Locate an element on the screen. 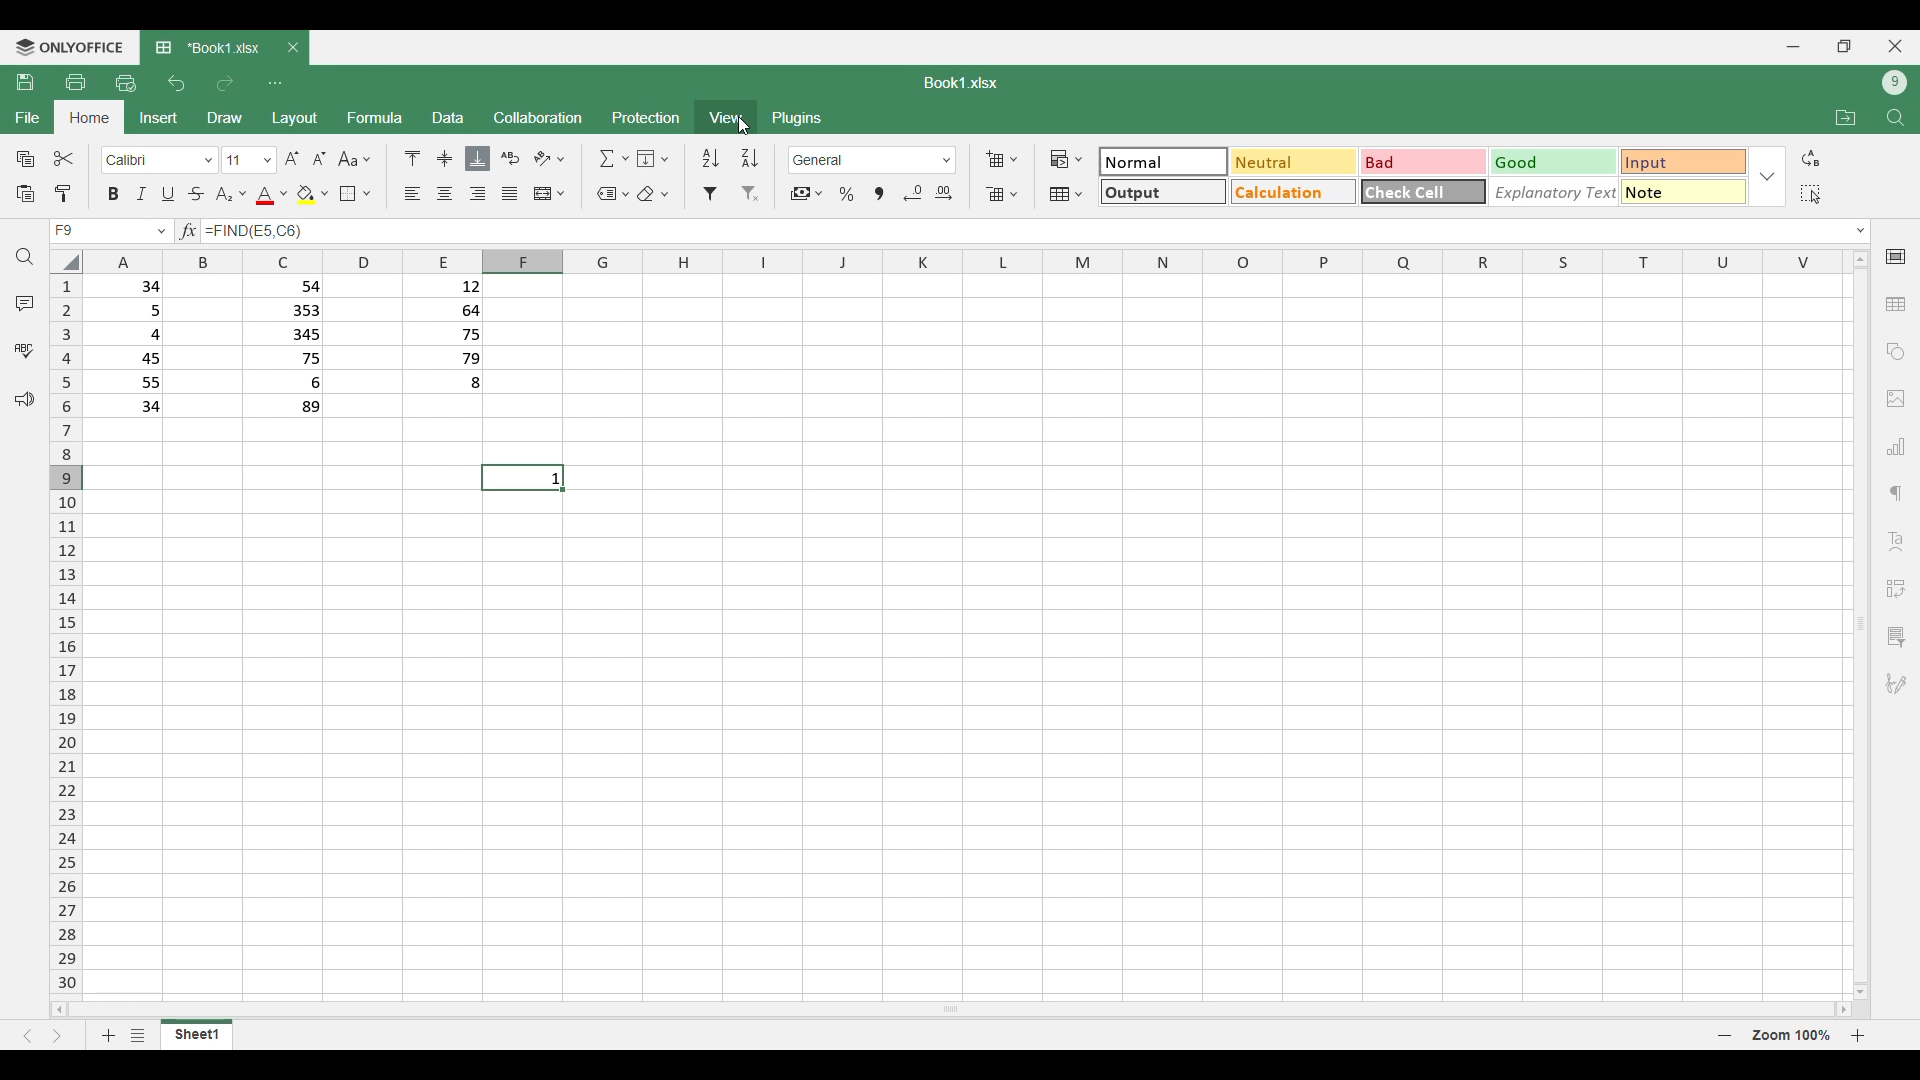 Image resolution: width=1920 pixels, height=1080 pixels. Undo is located at coordinates (178, 84).